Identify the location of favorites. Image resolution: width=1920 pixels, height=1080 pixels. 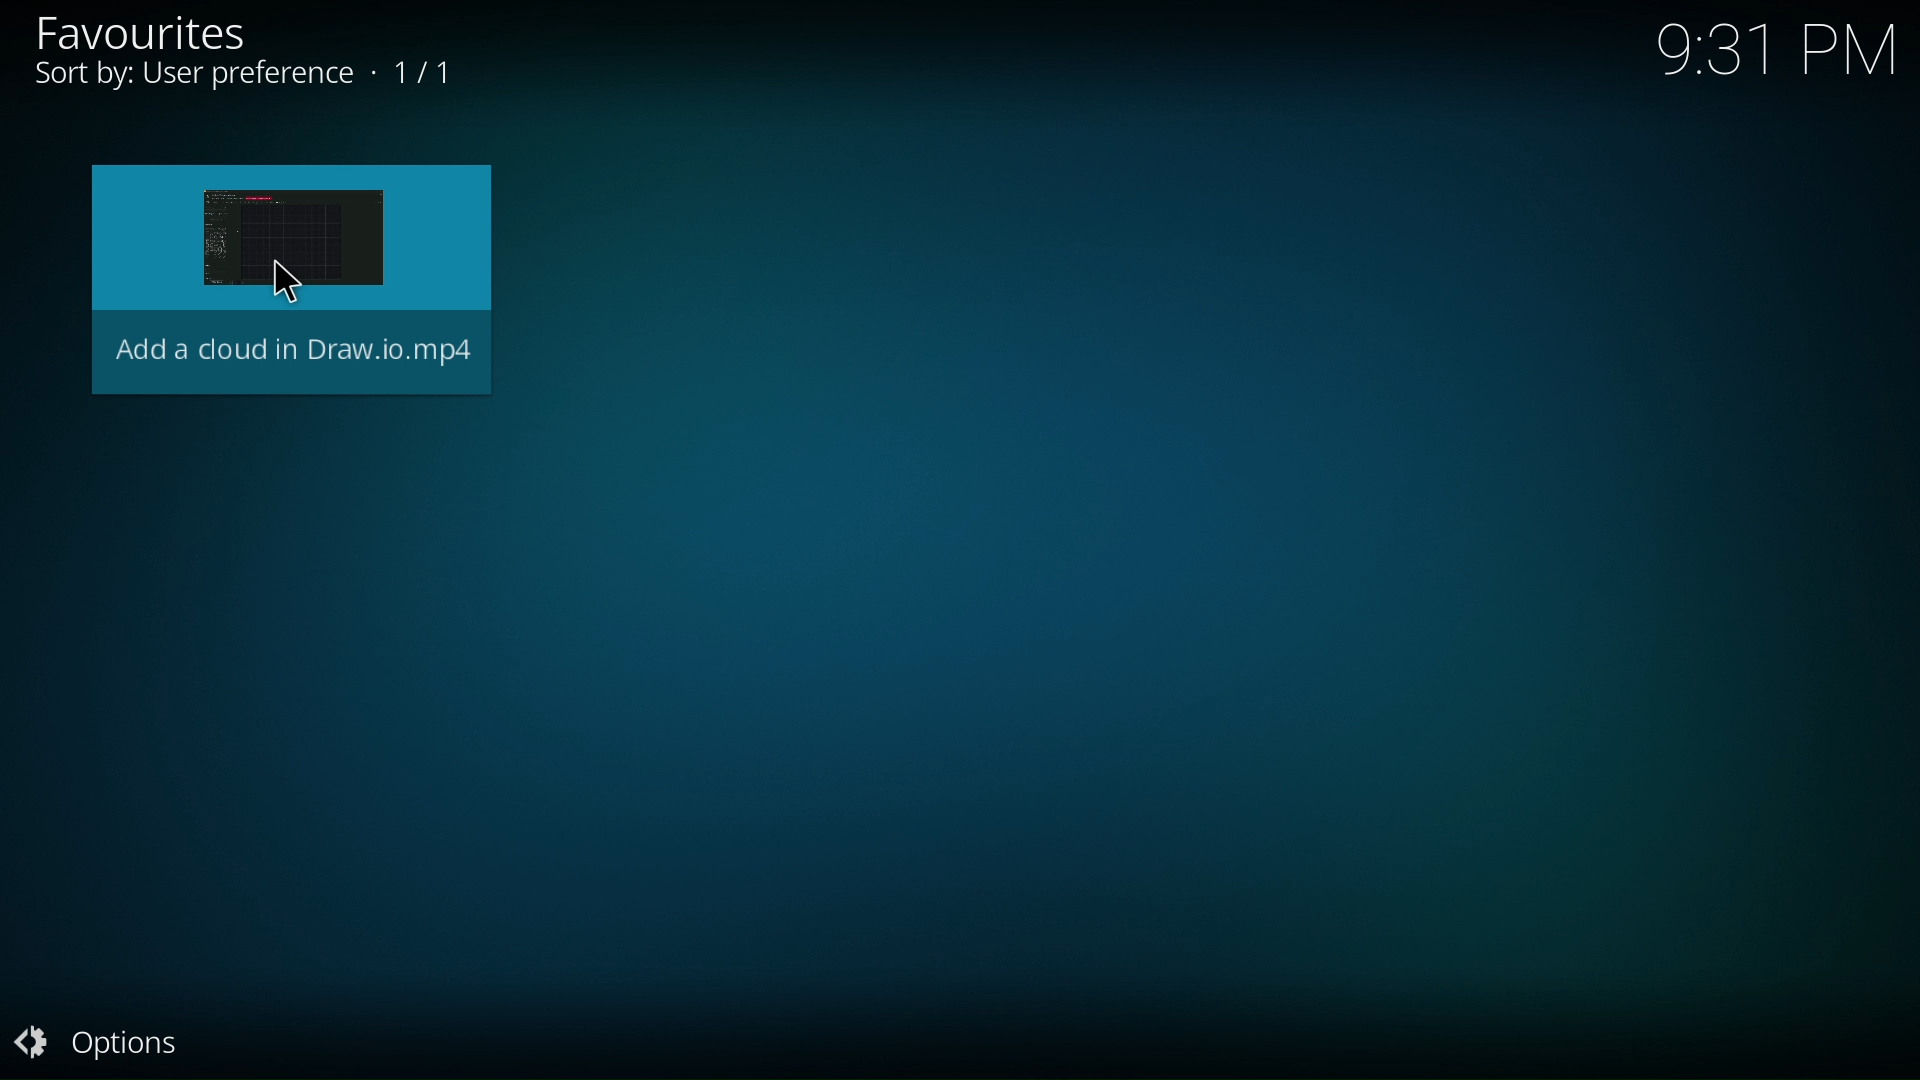
(157, 26).